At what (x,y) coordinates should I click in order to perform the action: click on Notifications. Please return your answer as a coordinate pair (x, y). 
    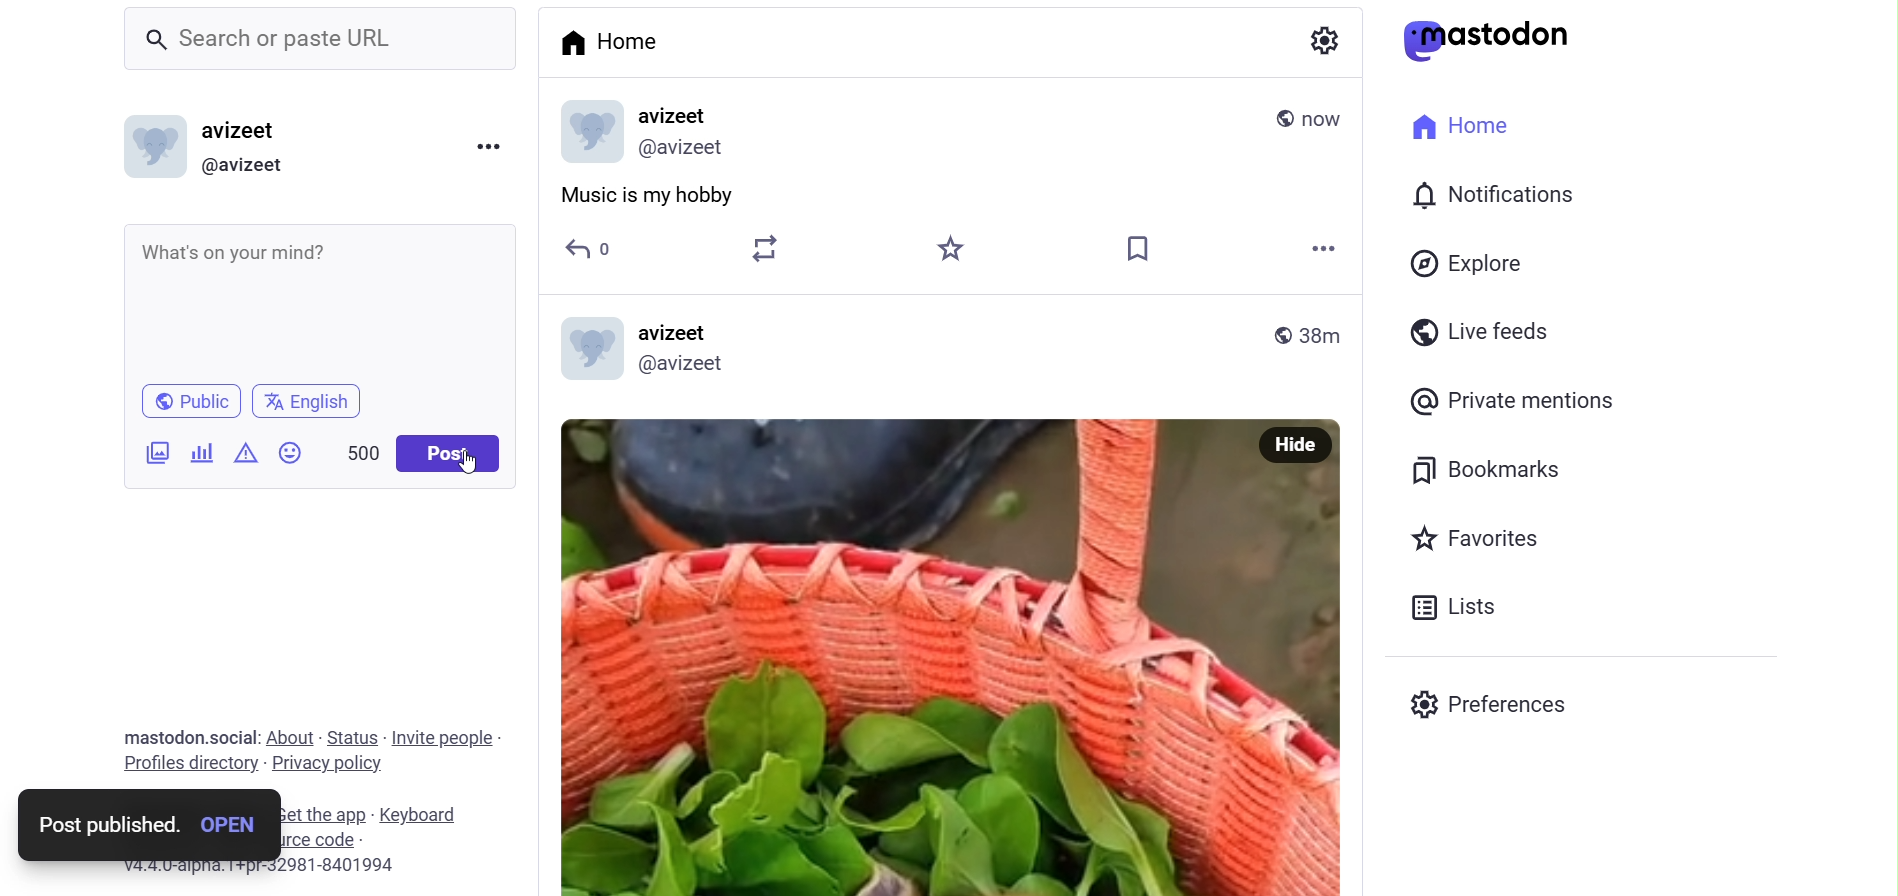
    Looking at the image, I should click on (1498, 195).